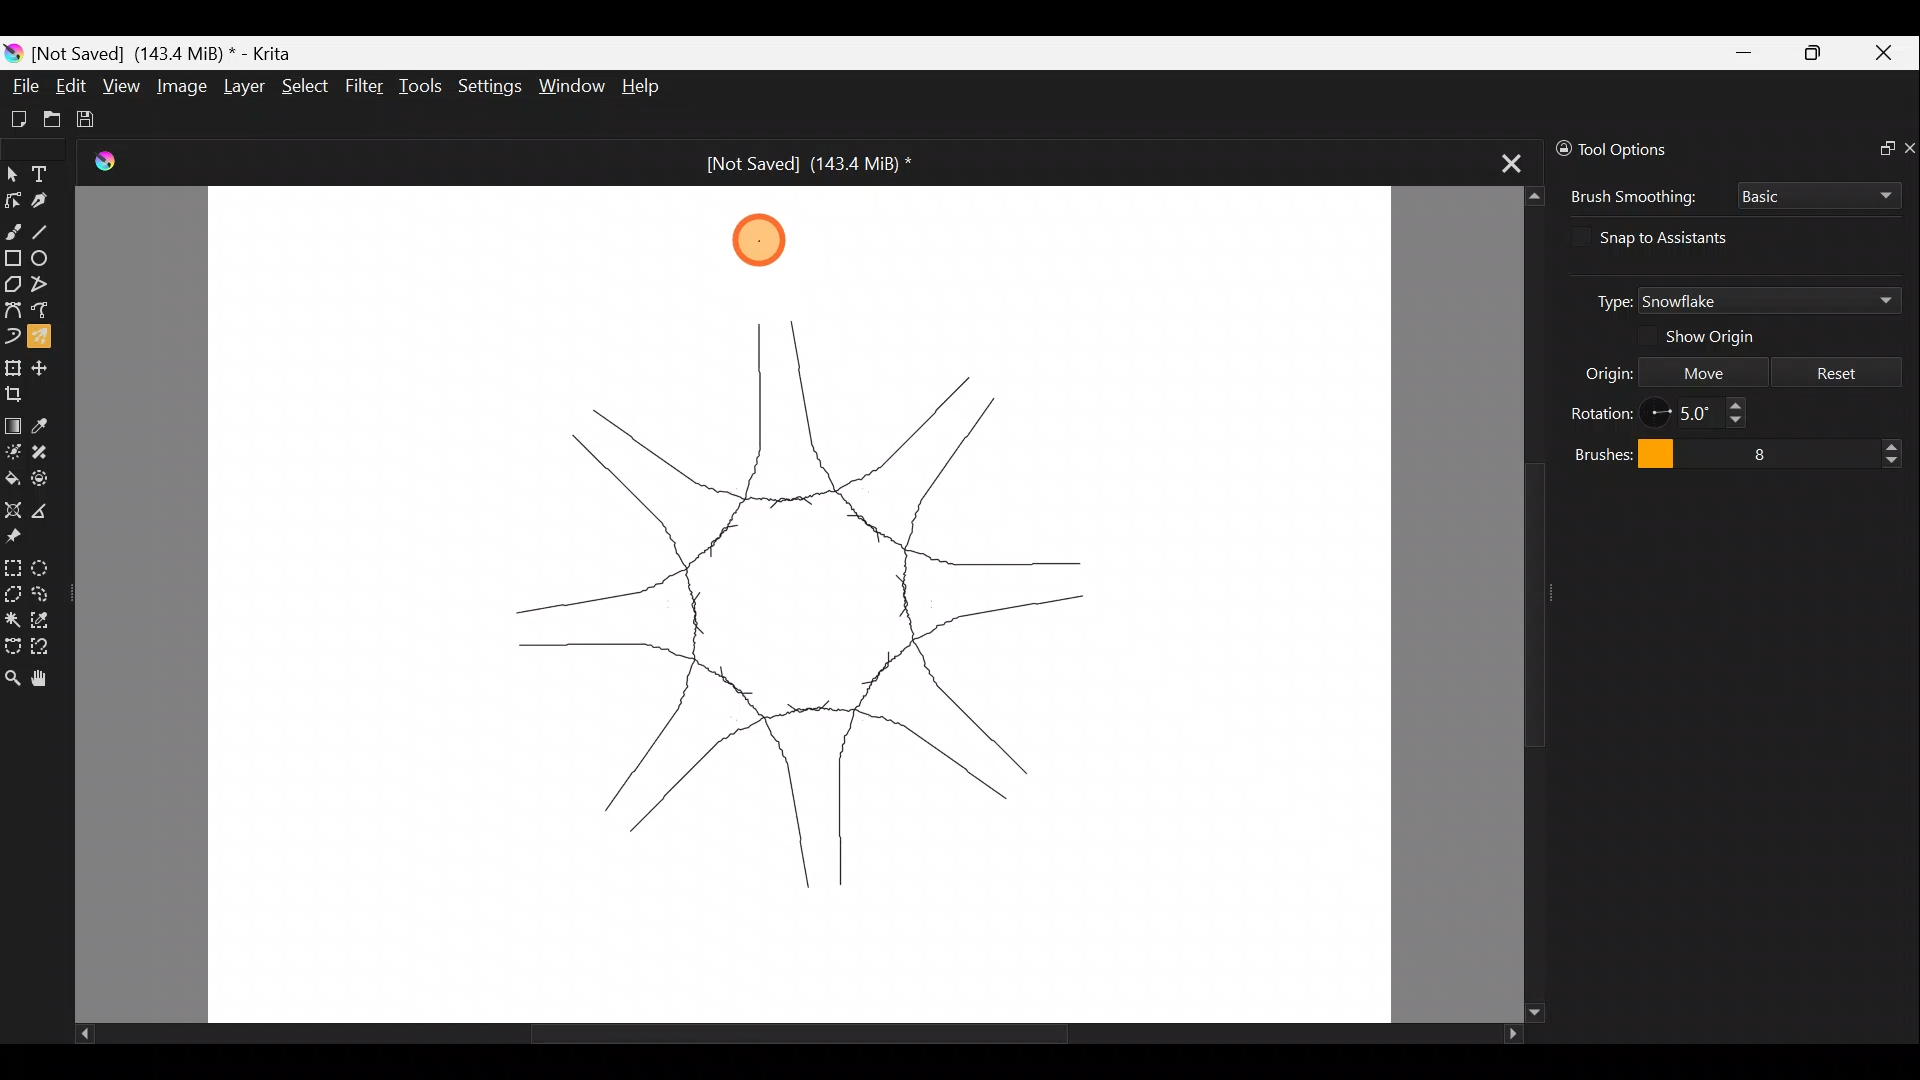  Describe the element at coordinates (12, 230) in the screenshot. I see `Freehand brush tool` at that location.